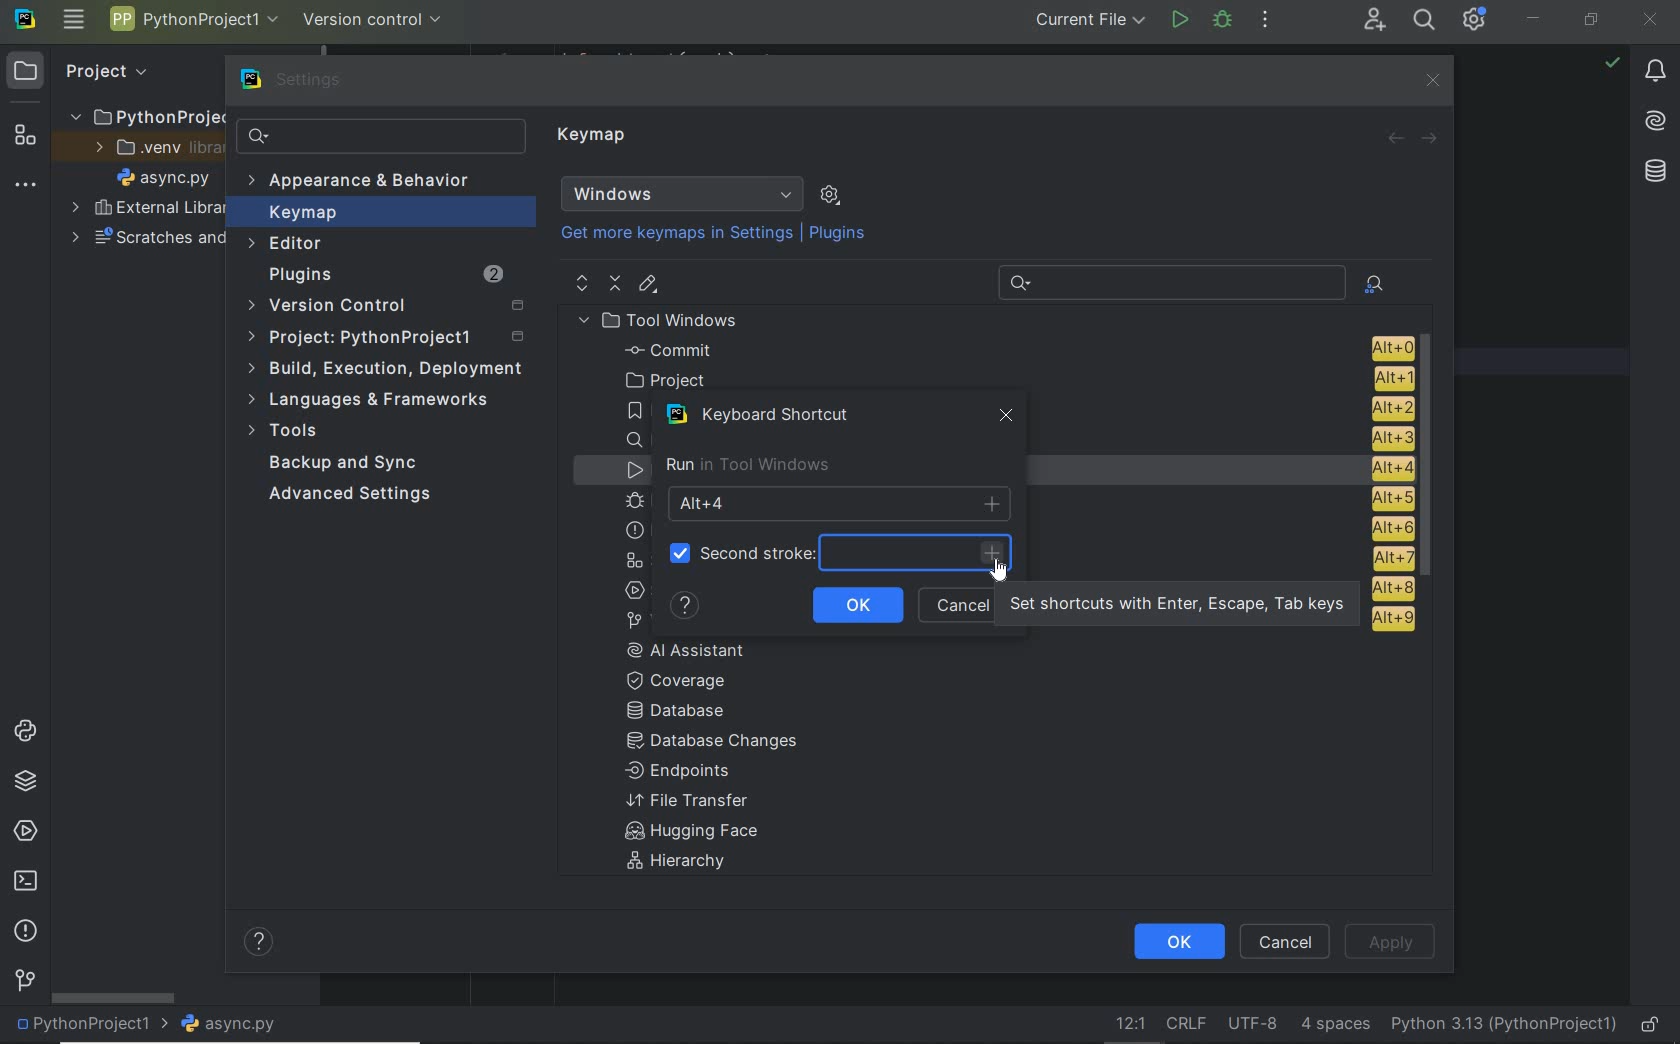 The width and height of the screenshot is (1680, 1044). What do you see at coordinates (1432, 459) in the screenshot?
I see `scrollbar` at bounding box center [1432, 459].